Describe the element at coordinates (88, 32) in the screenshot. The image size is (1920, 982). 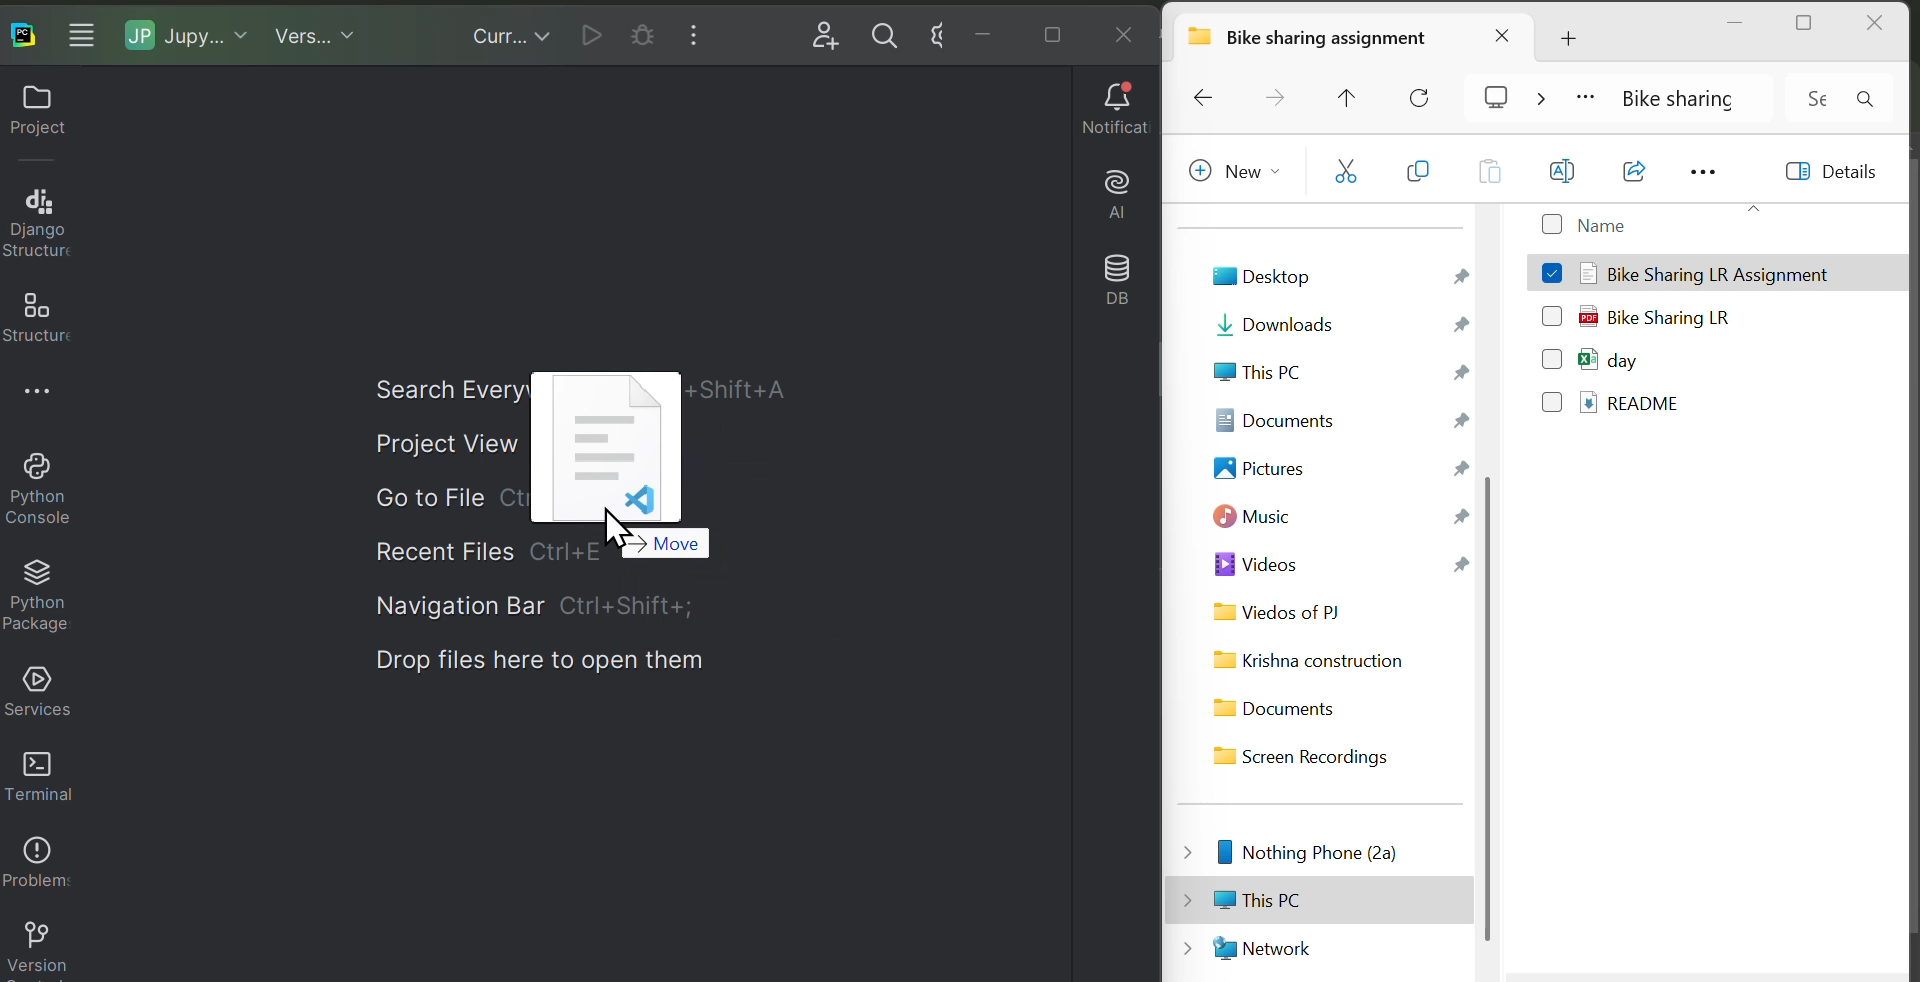
I see `More windows options` at that location.